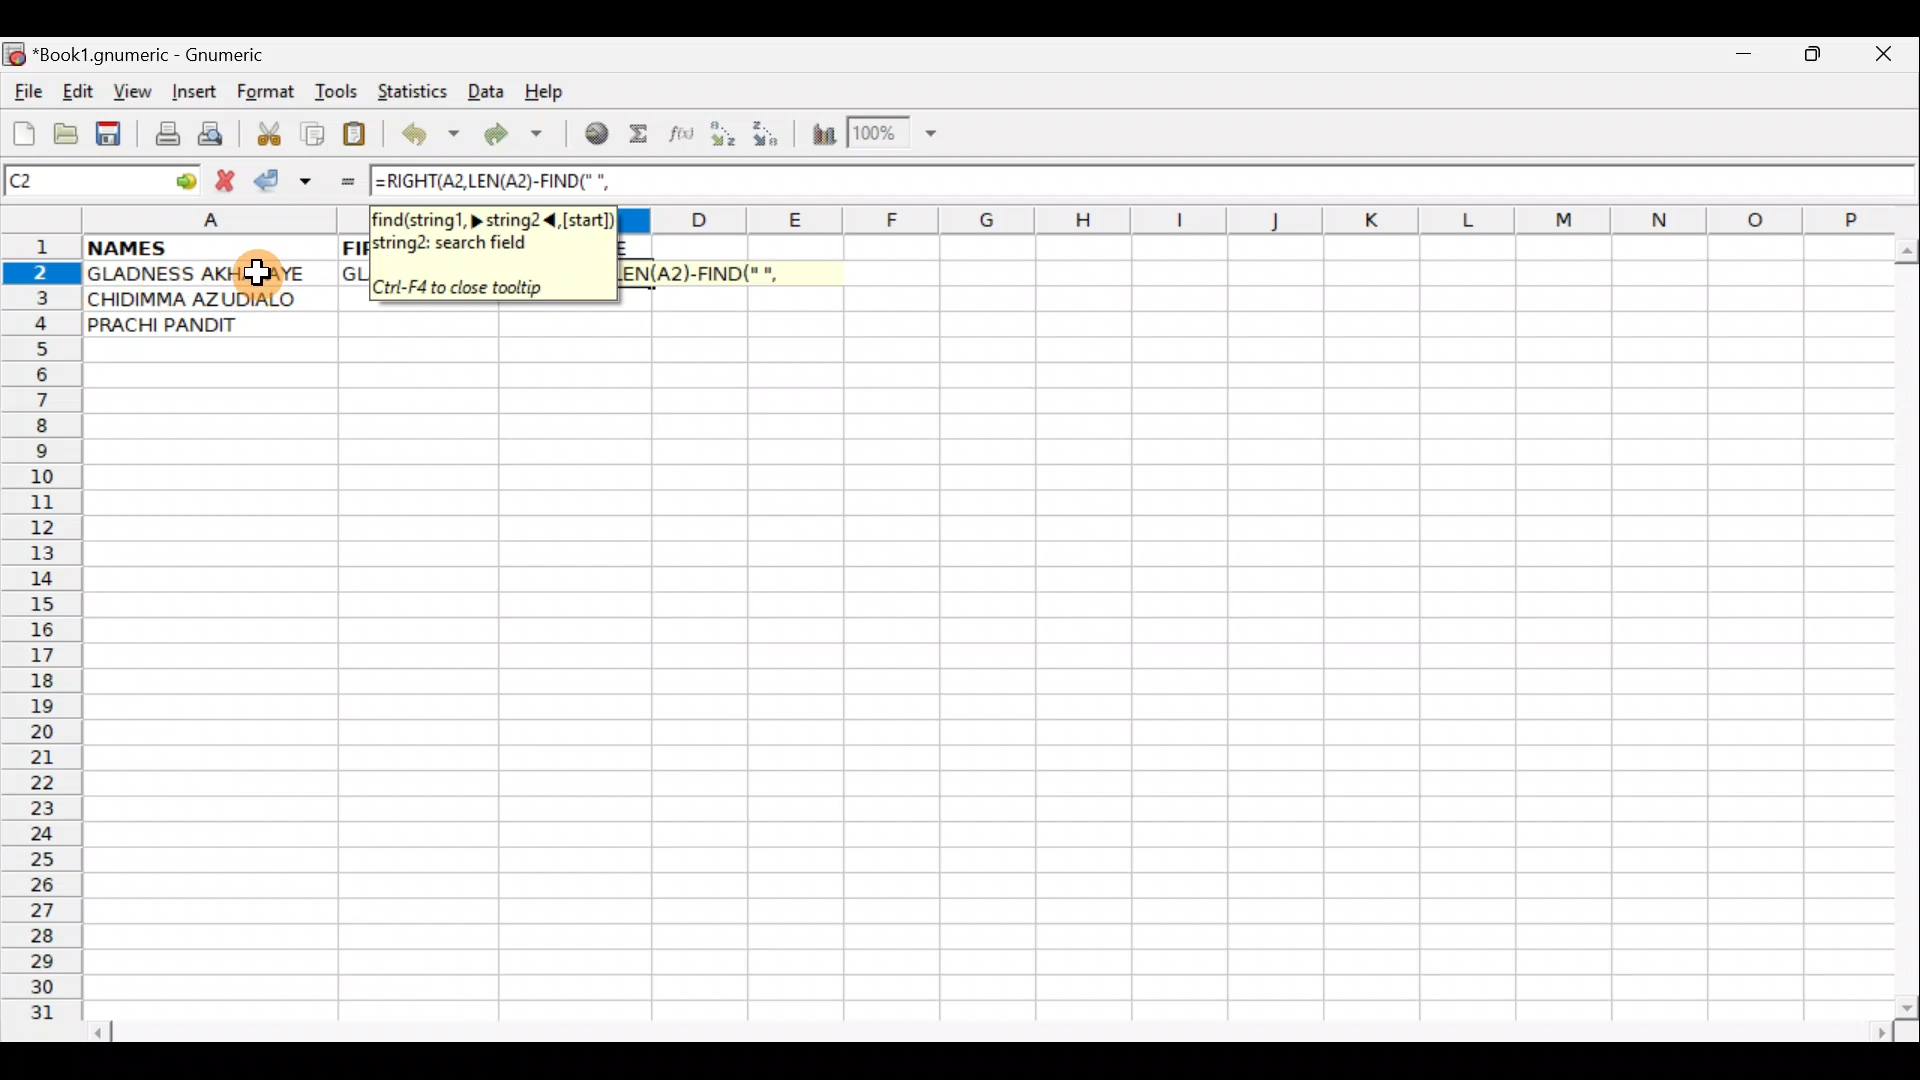 This screenshot has width=1920, height=1080. What do you see at coordinates (113, 135) in the screenshot?
I see `Save current workbook` at bounding box center [113, 135].